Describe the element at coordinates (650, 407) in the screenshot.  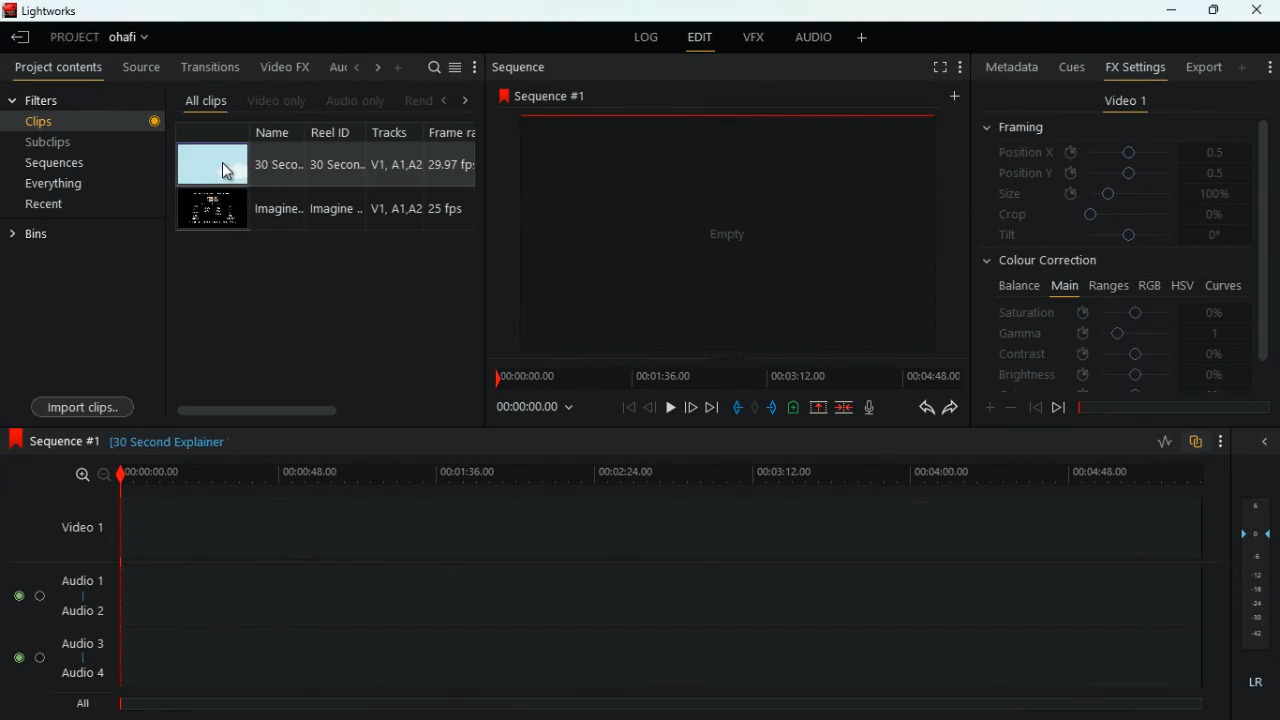
I see `back` at that location.